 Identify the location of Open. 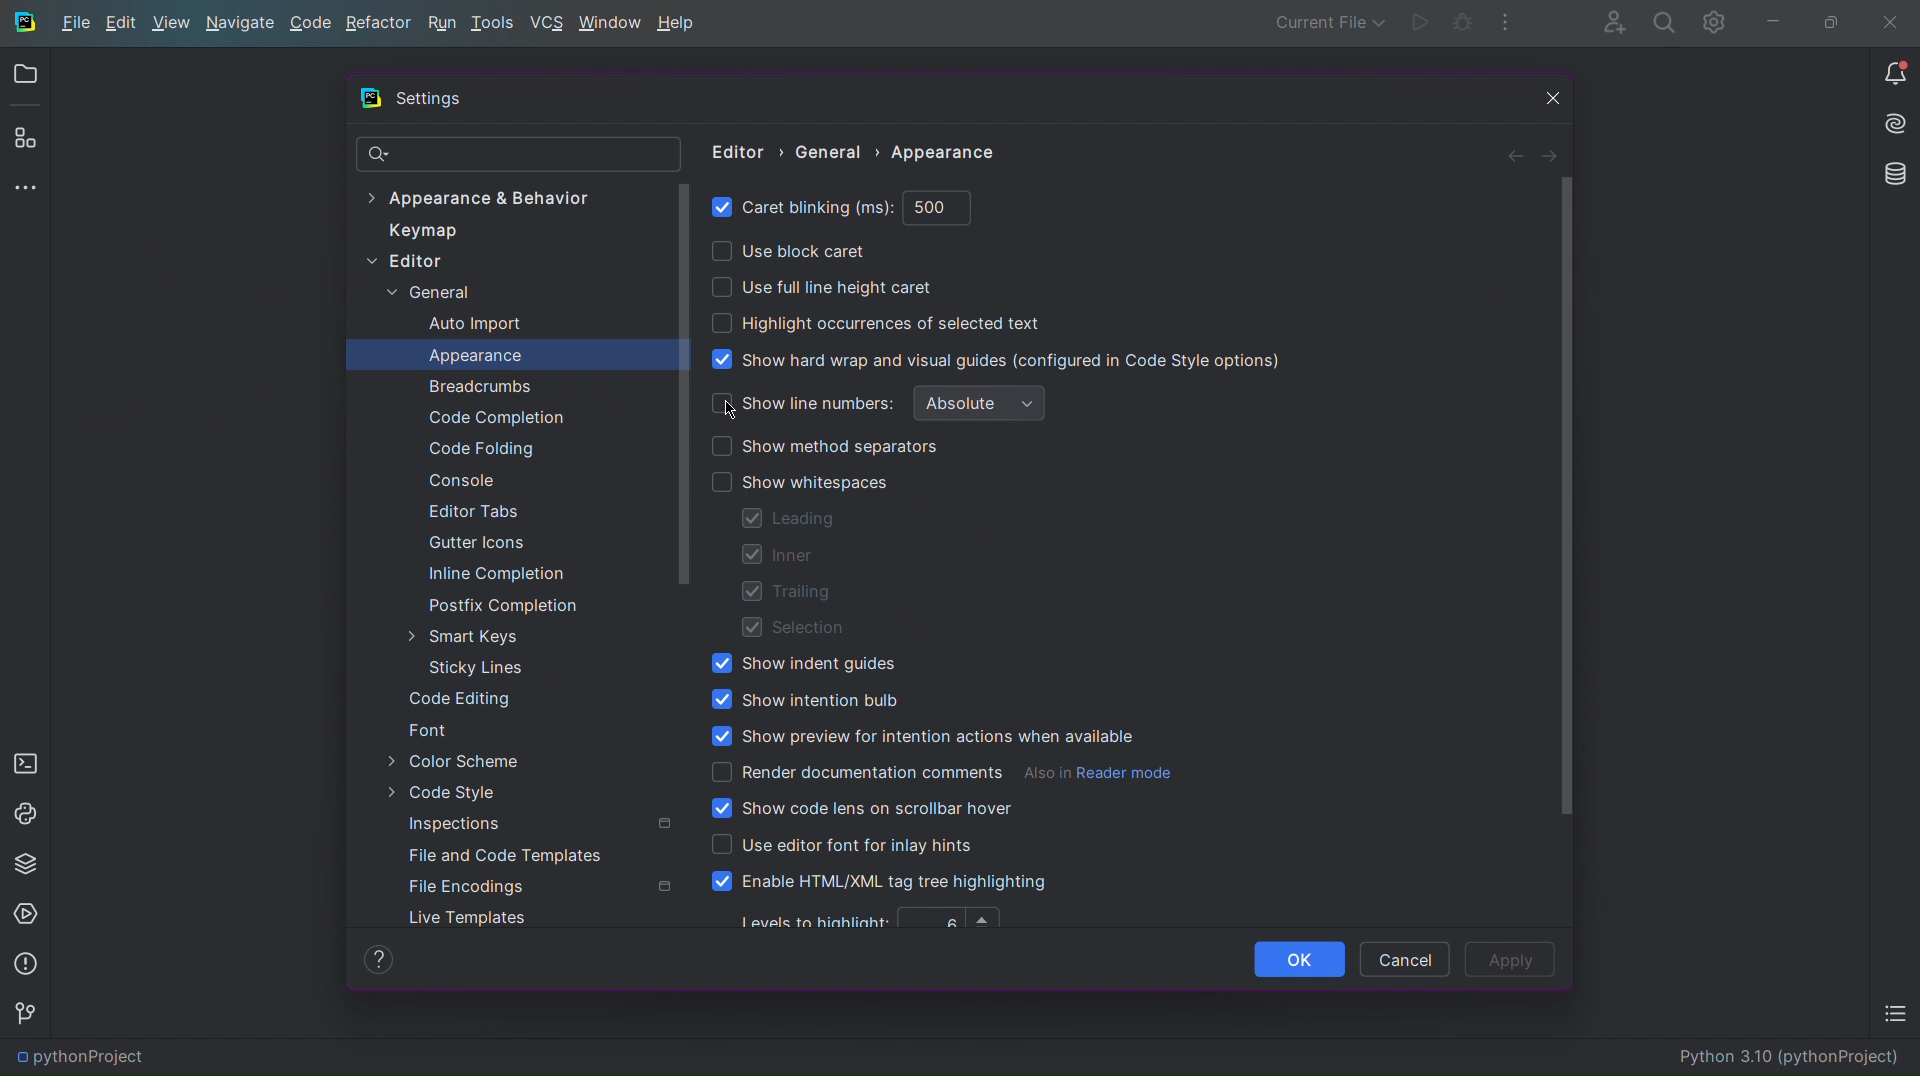
(28, 76).